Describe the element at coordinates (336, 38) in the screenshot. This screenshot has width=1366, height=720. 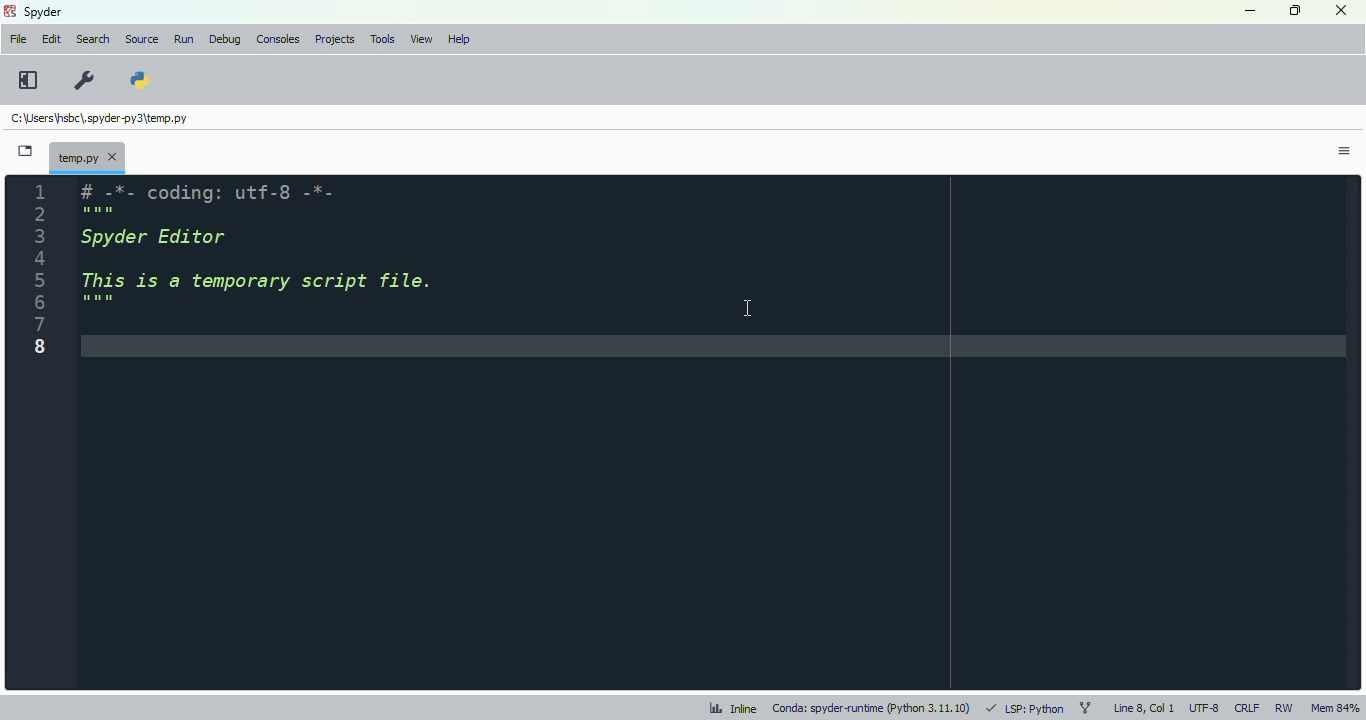
I see `projects` at that location.